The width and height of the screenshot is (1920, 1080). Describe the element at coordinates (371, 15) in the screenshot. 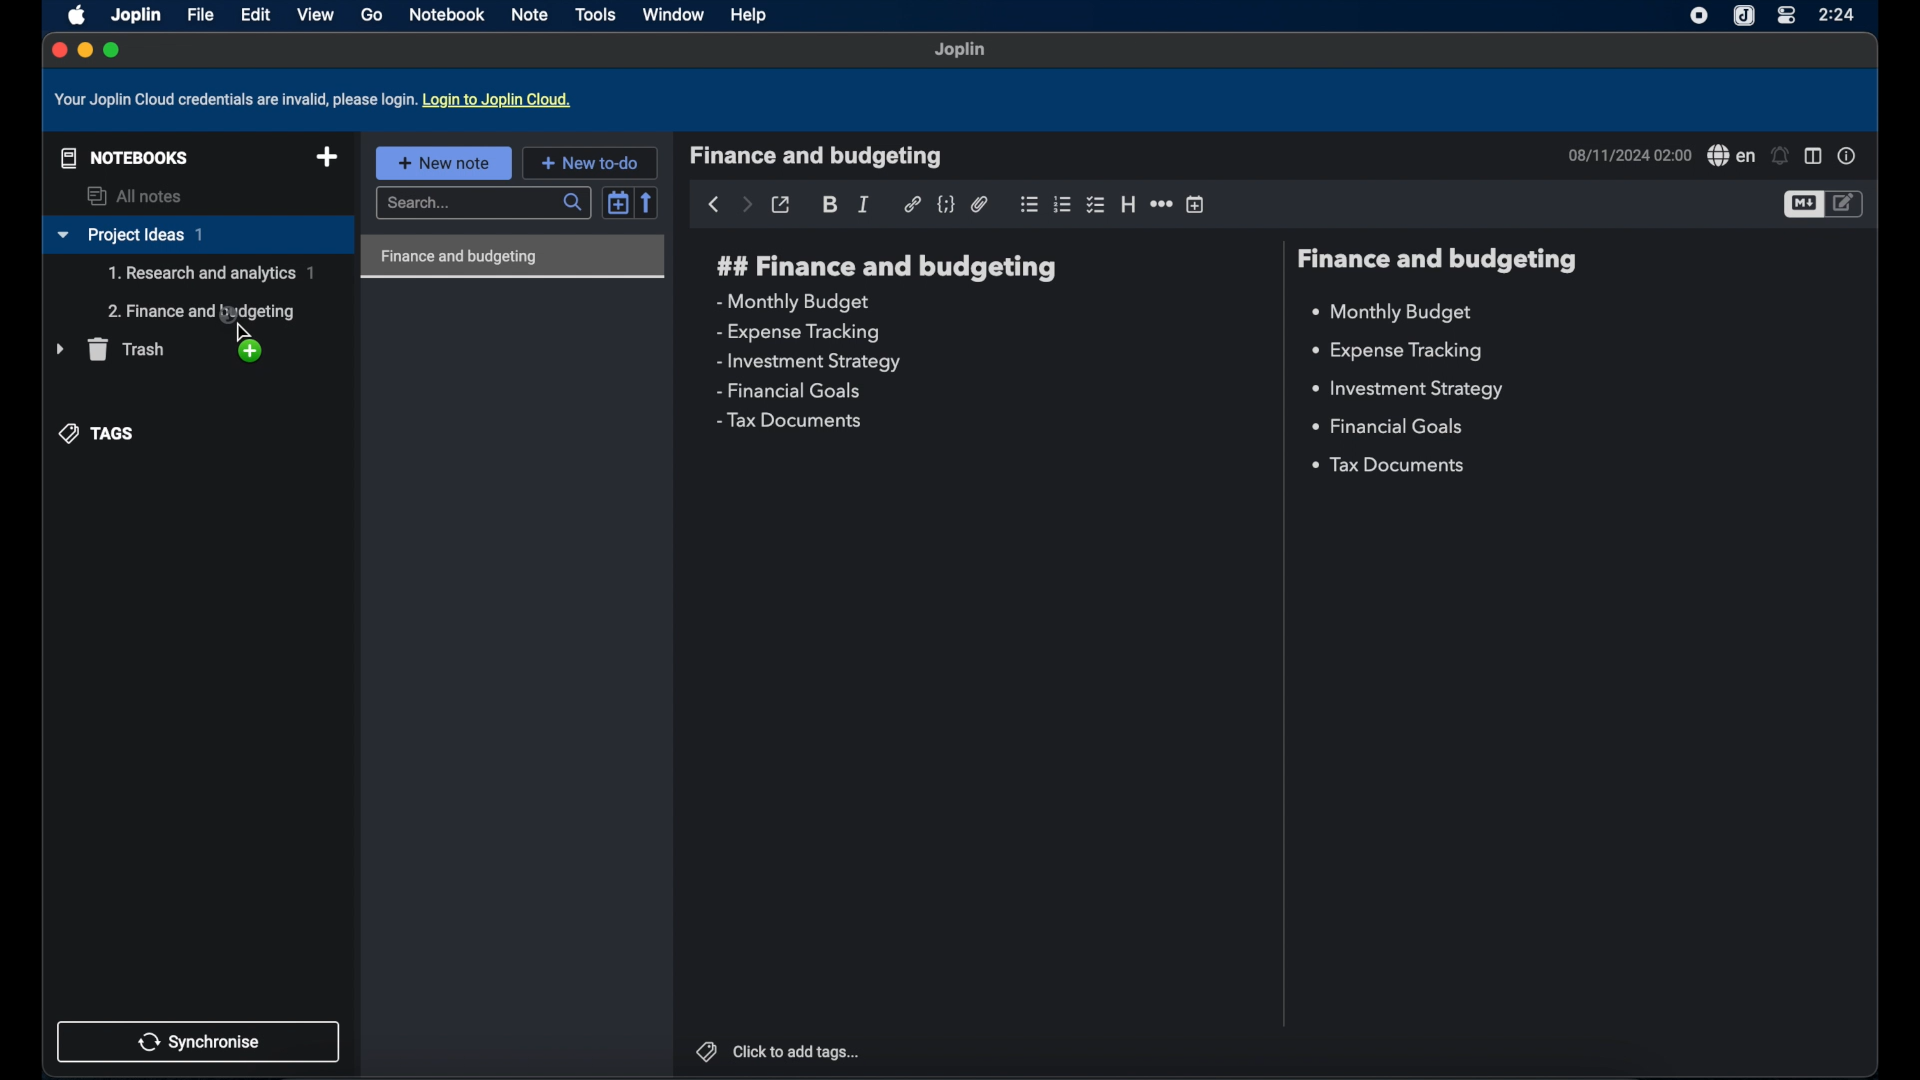

I see `go` at that location.